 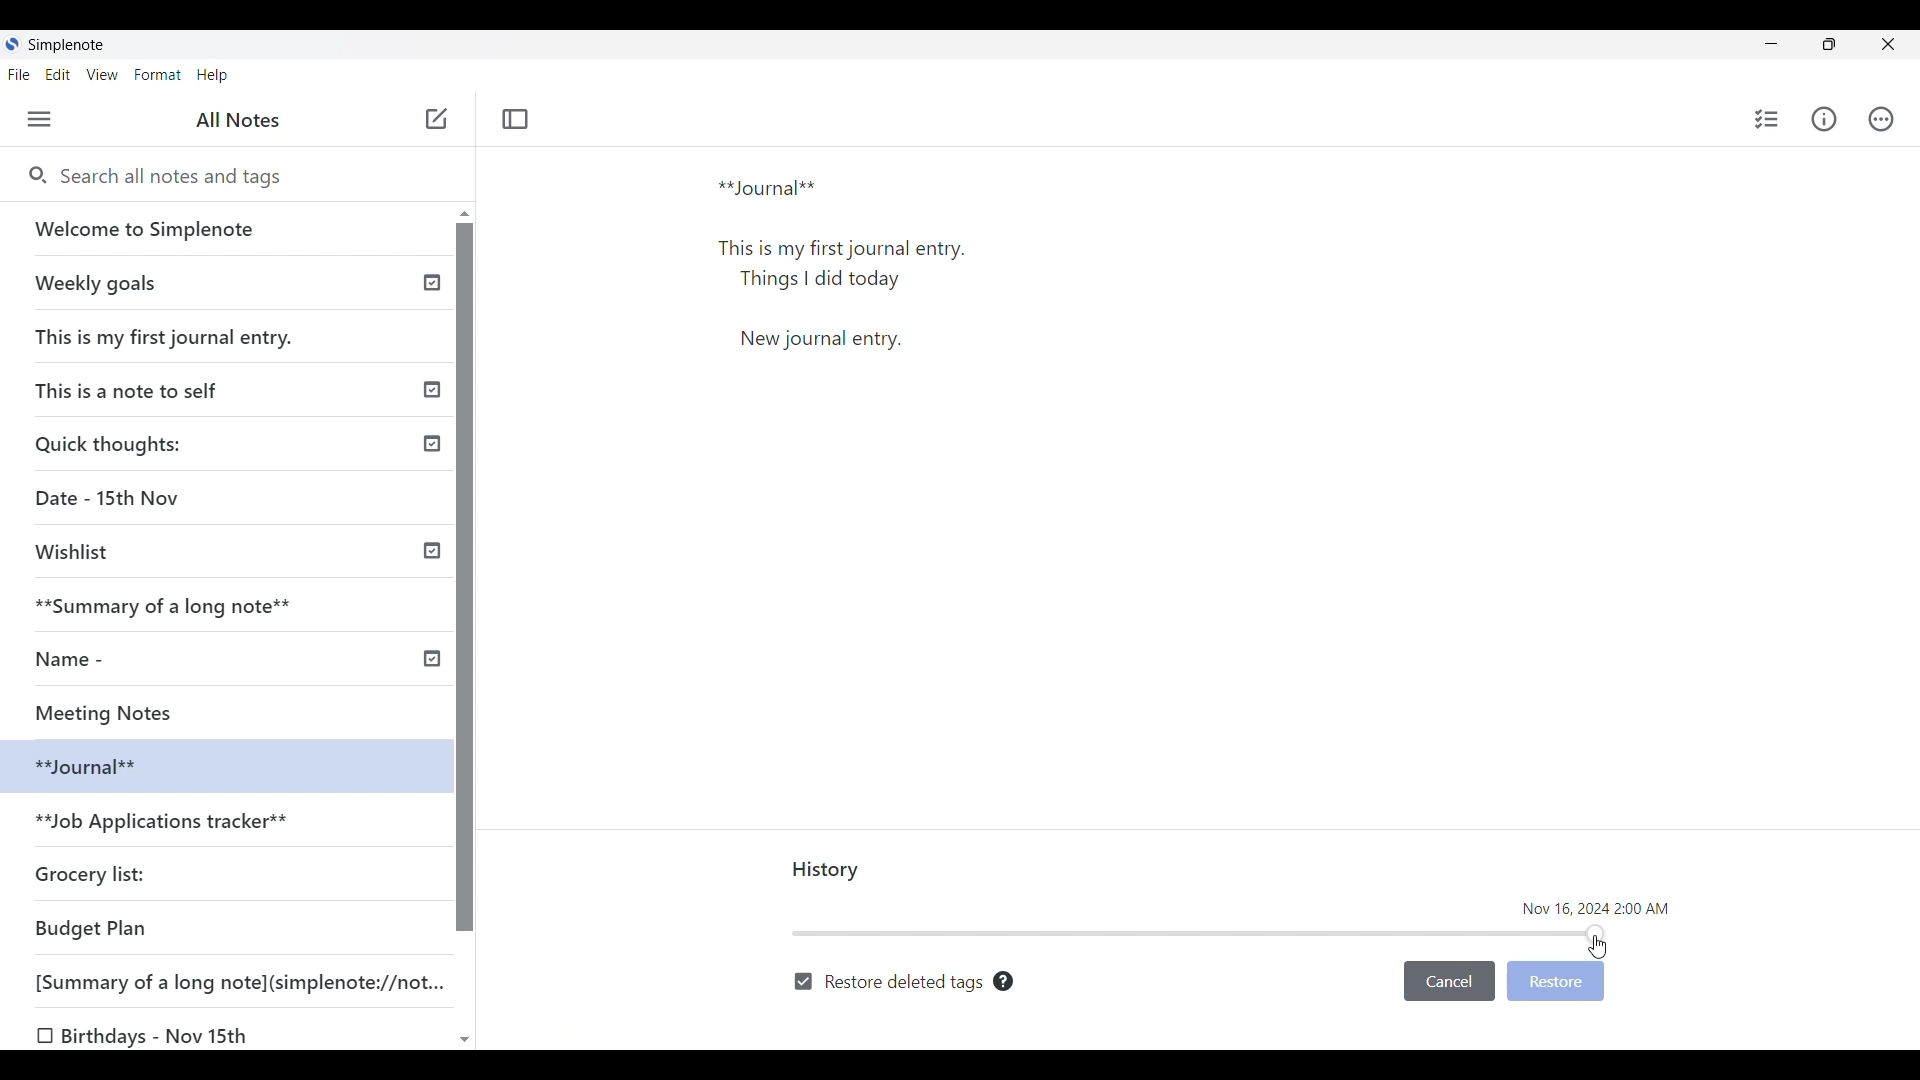 What do you see at coordinates (1823, 118) in the screenshot?
I see `Info` at bounding box center [1823, 118].